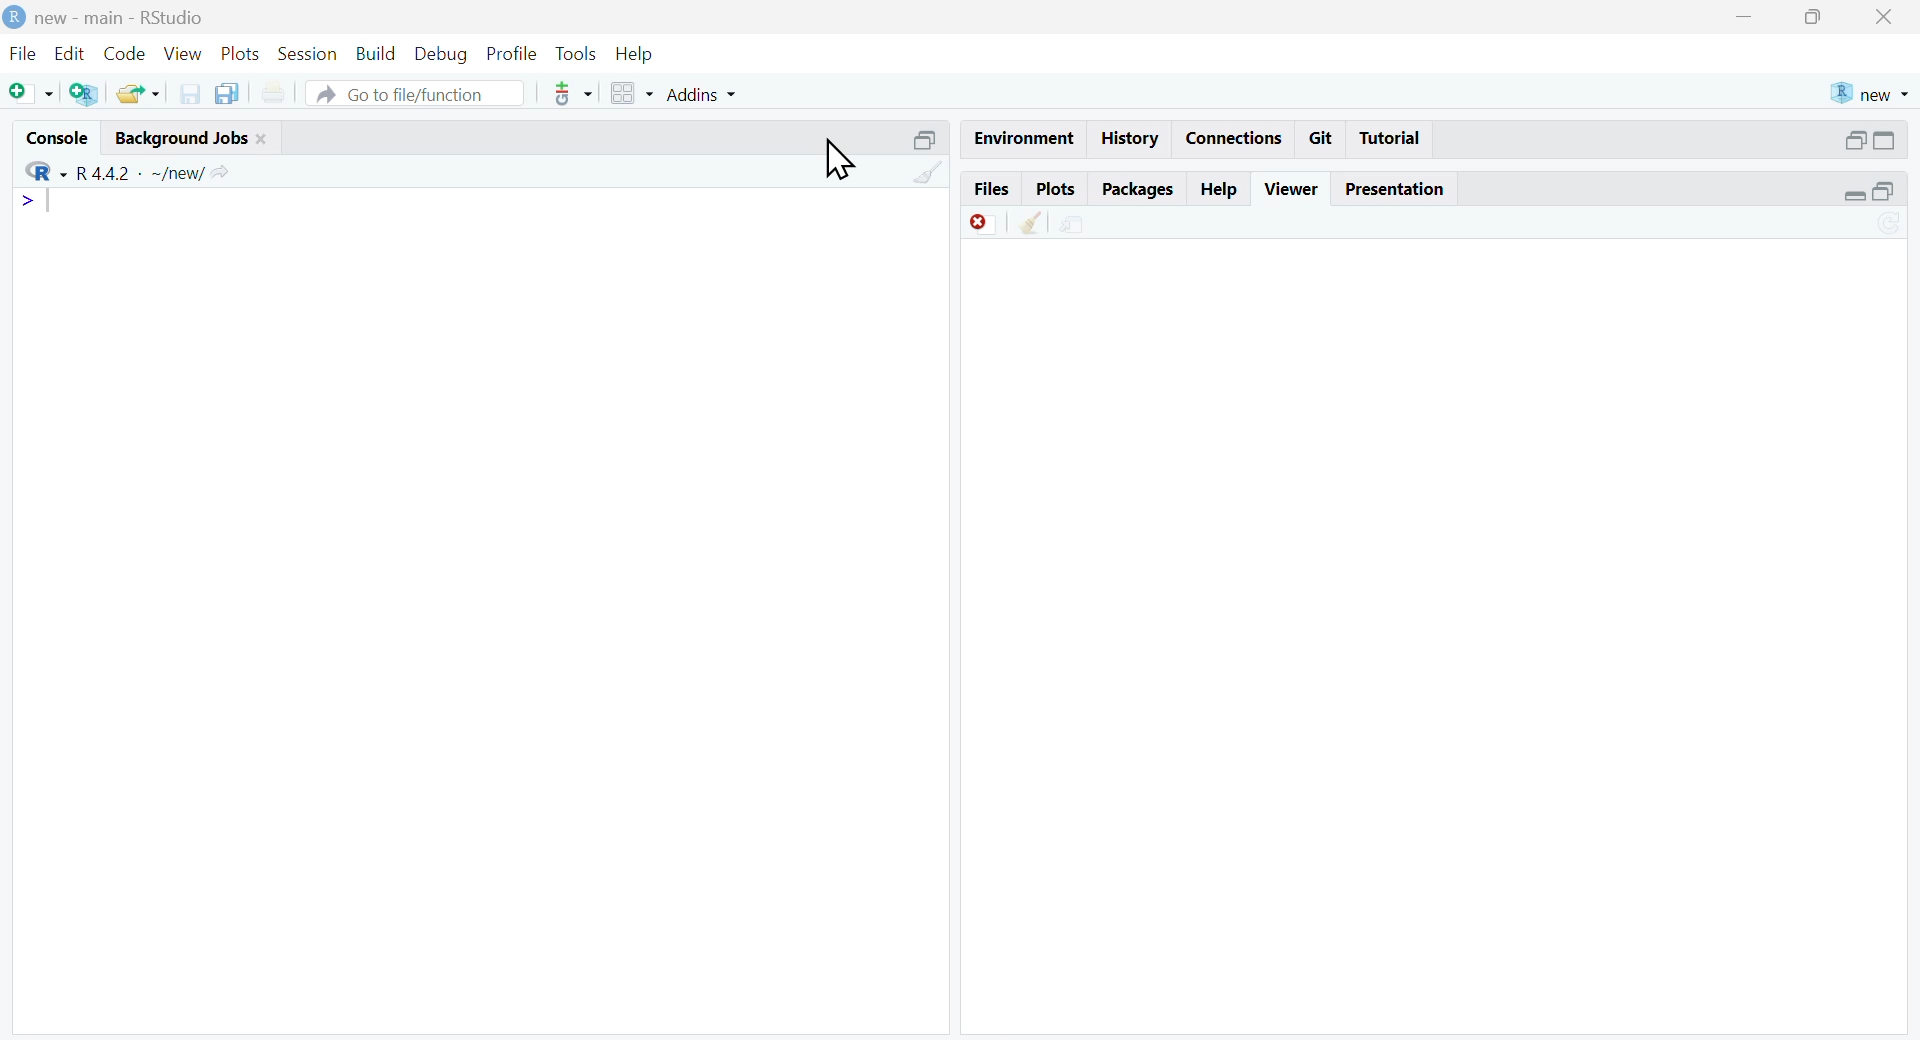  Describe the element at coordinates (14, 19) in the screenshot. I see `logo` at that location.